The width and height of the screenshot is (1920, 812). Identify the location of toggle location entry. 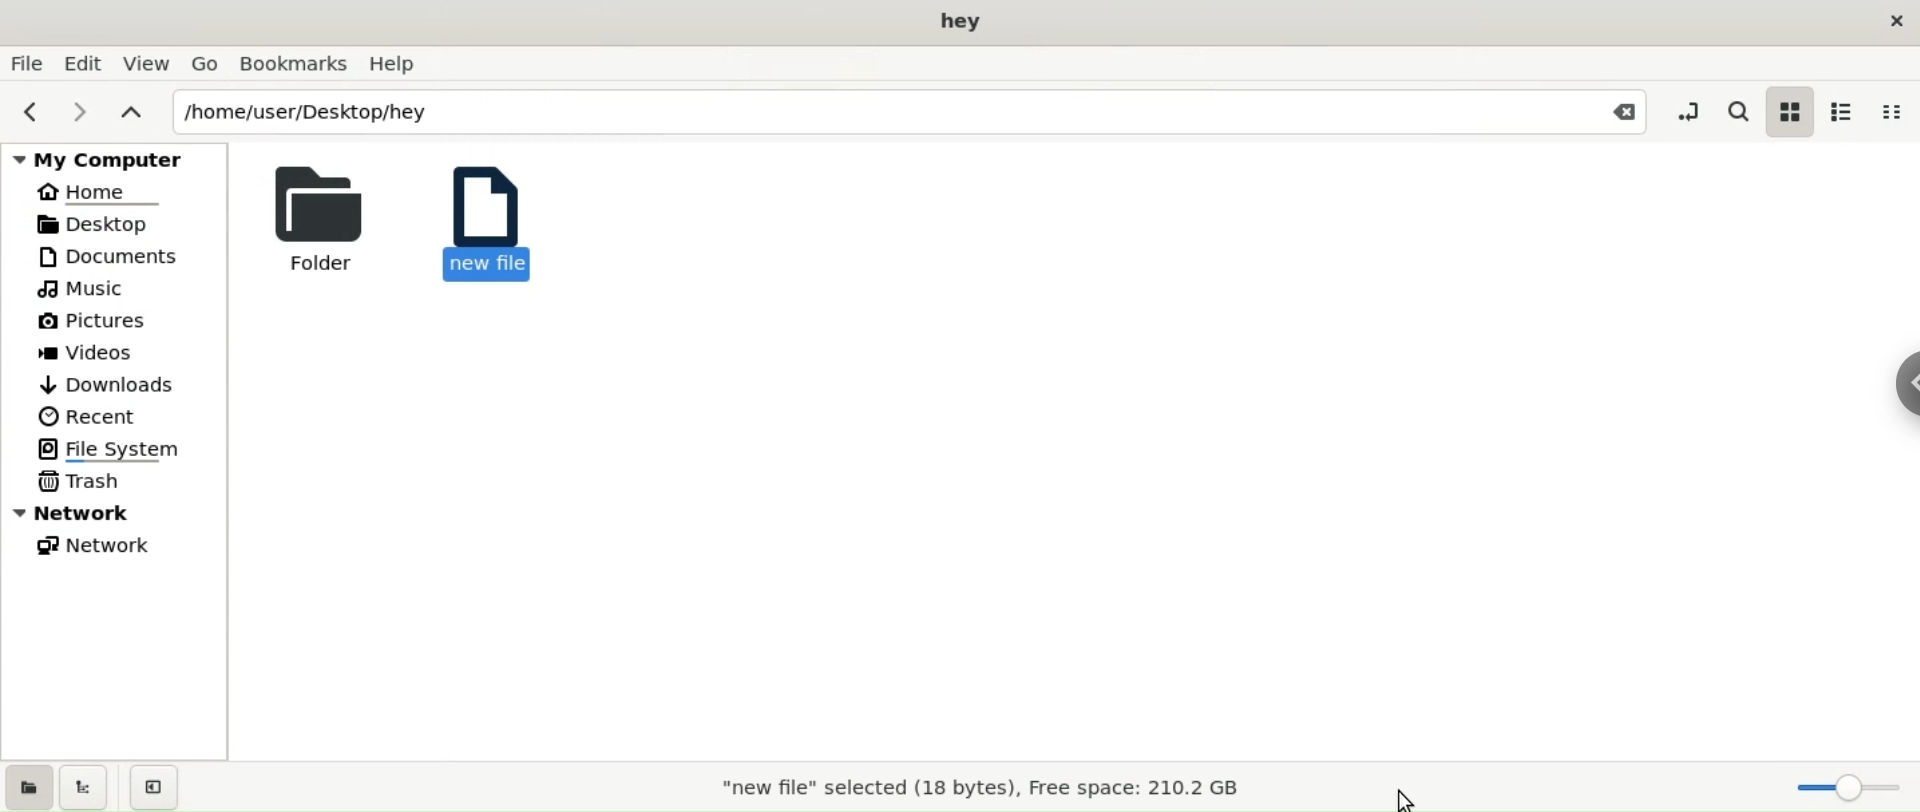
(1692, 110).